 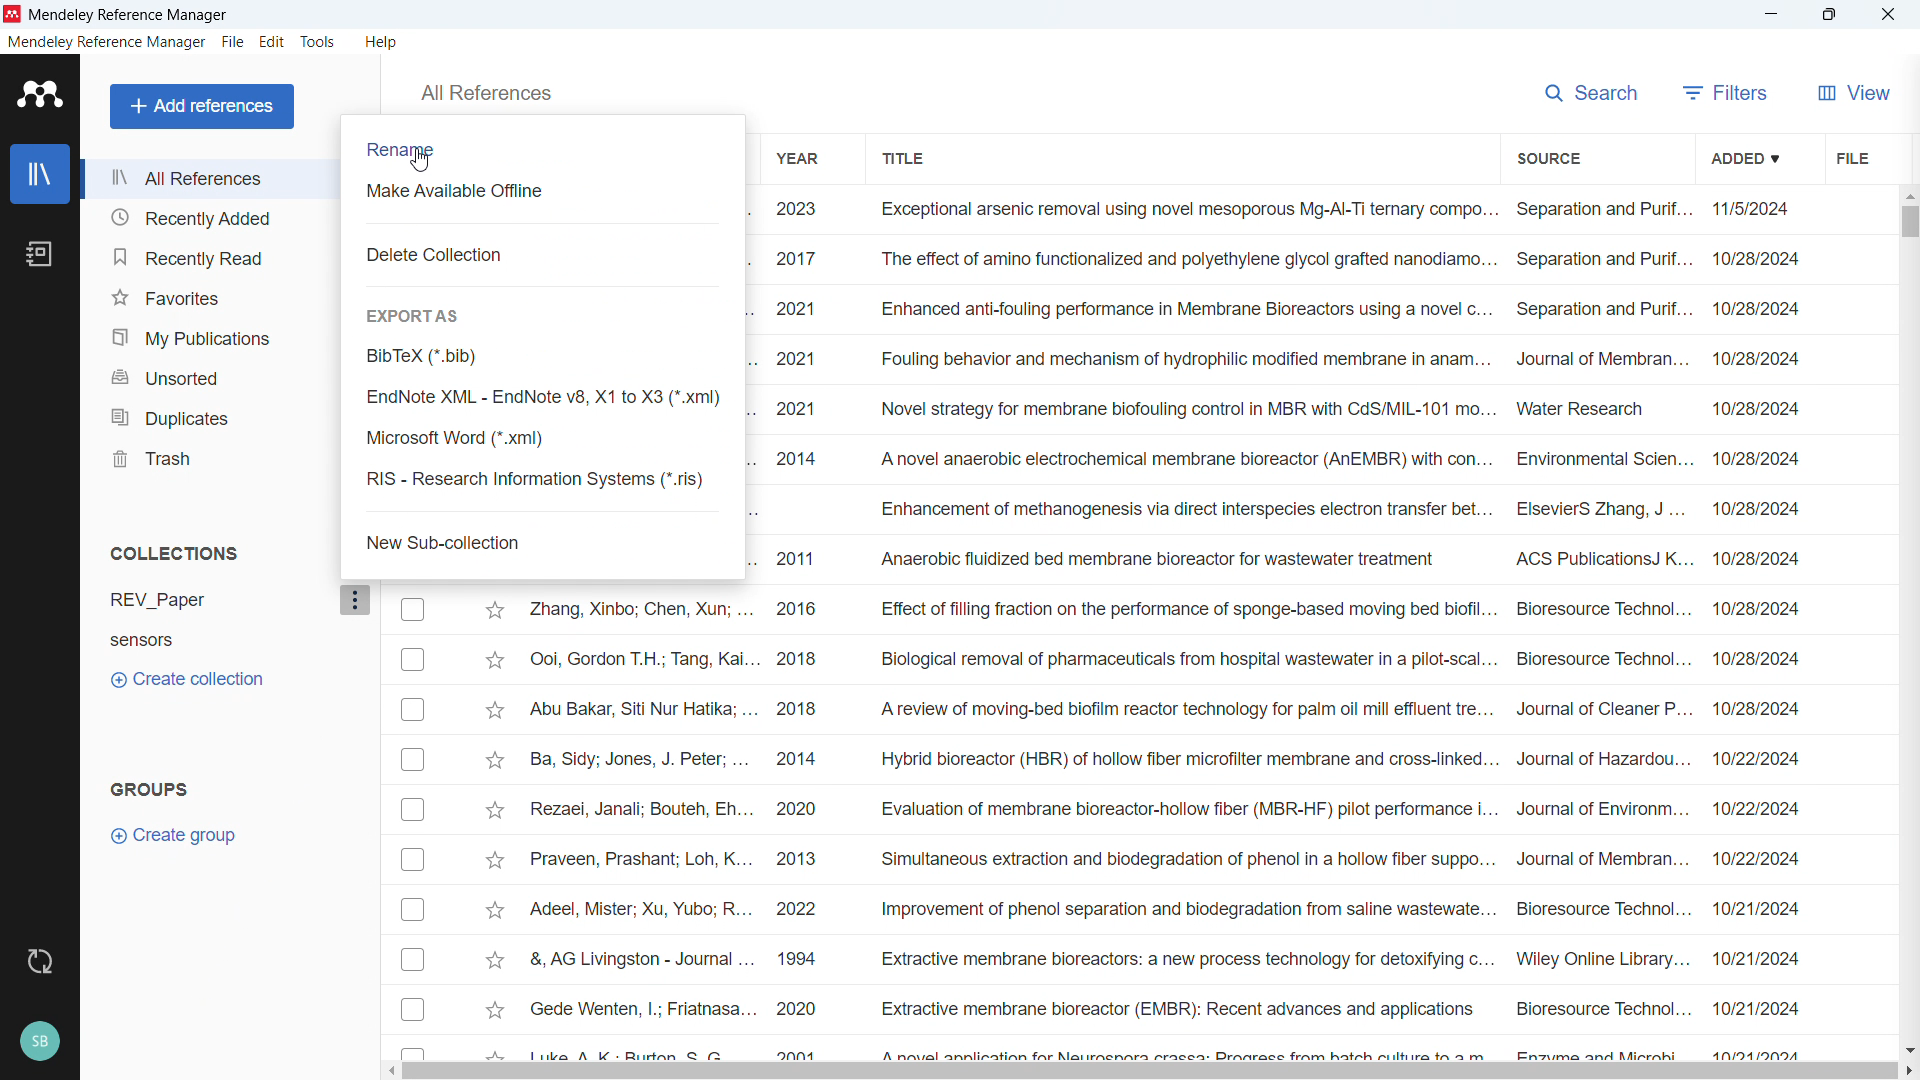 I want to click on Scroll up , so click(x=1908, y=194).